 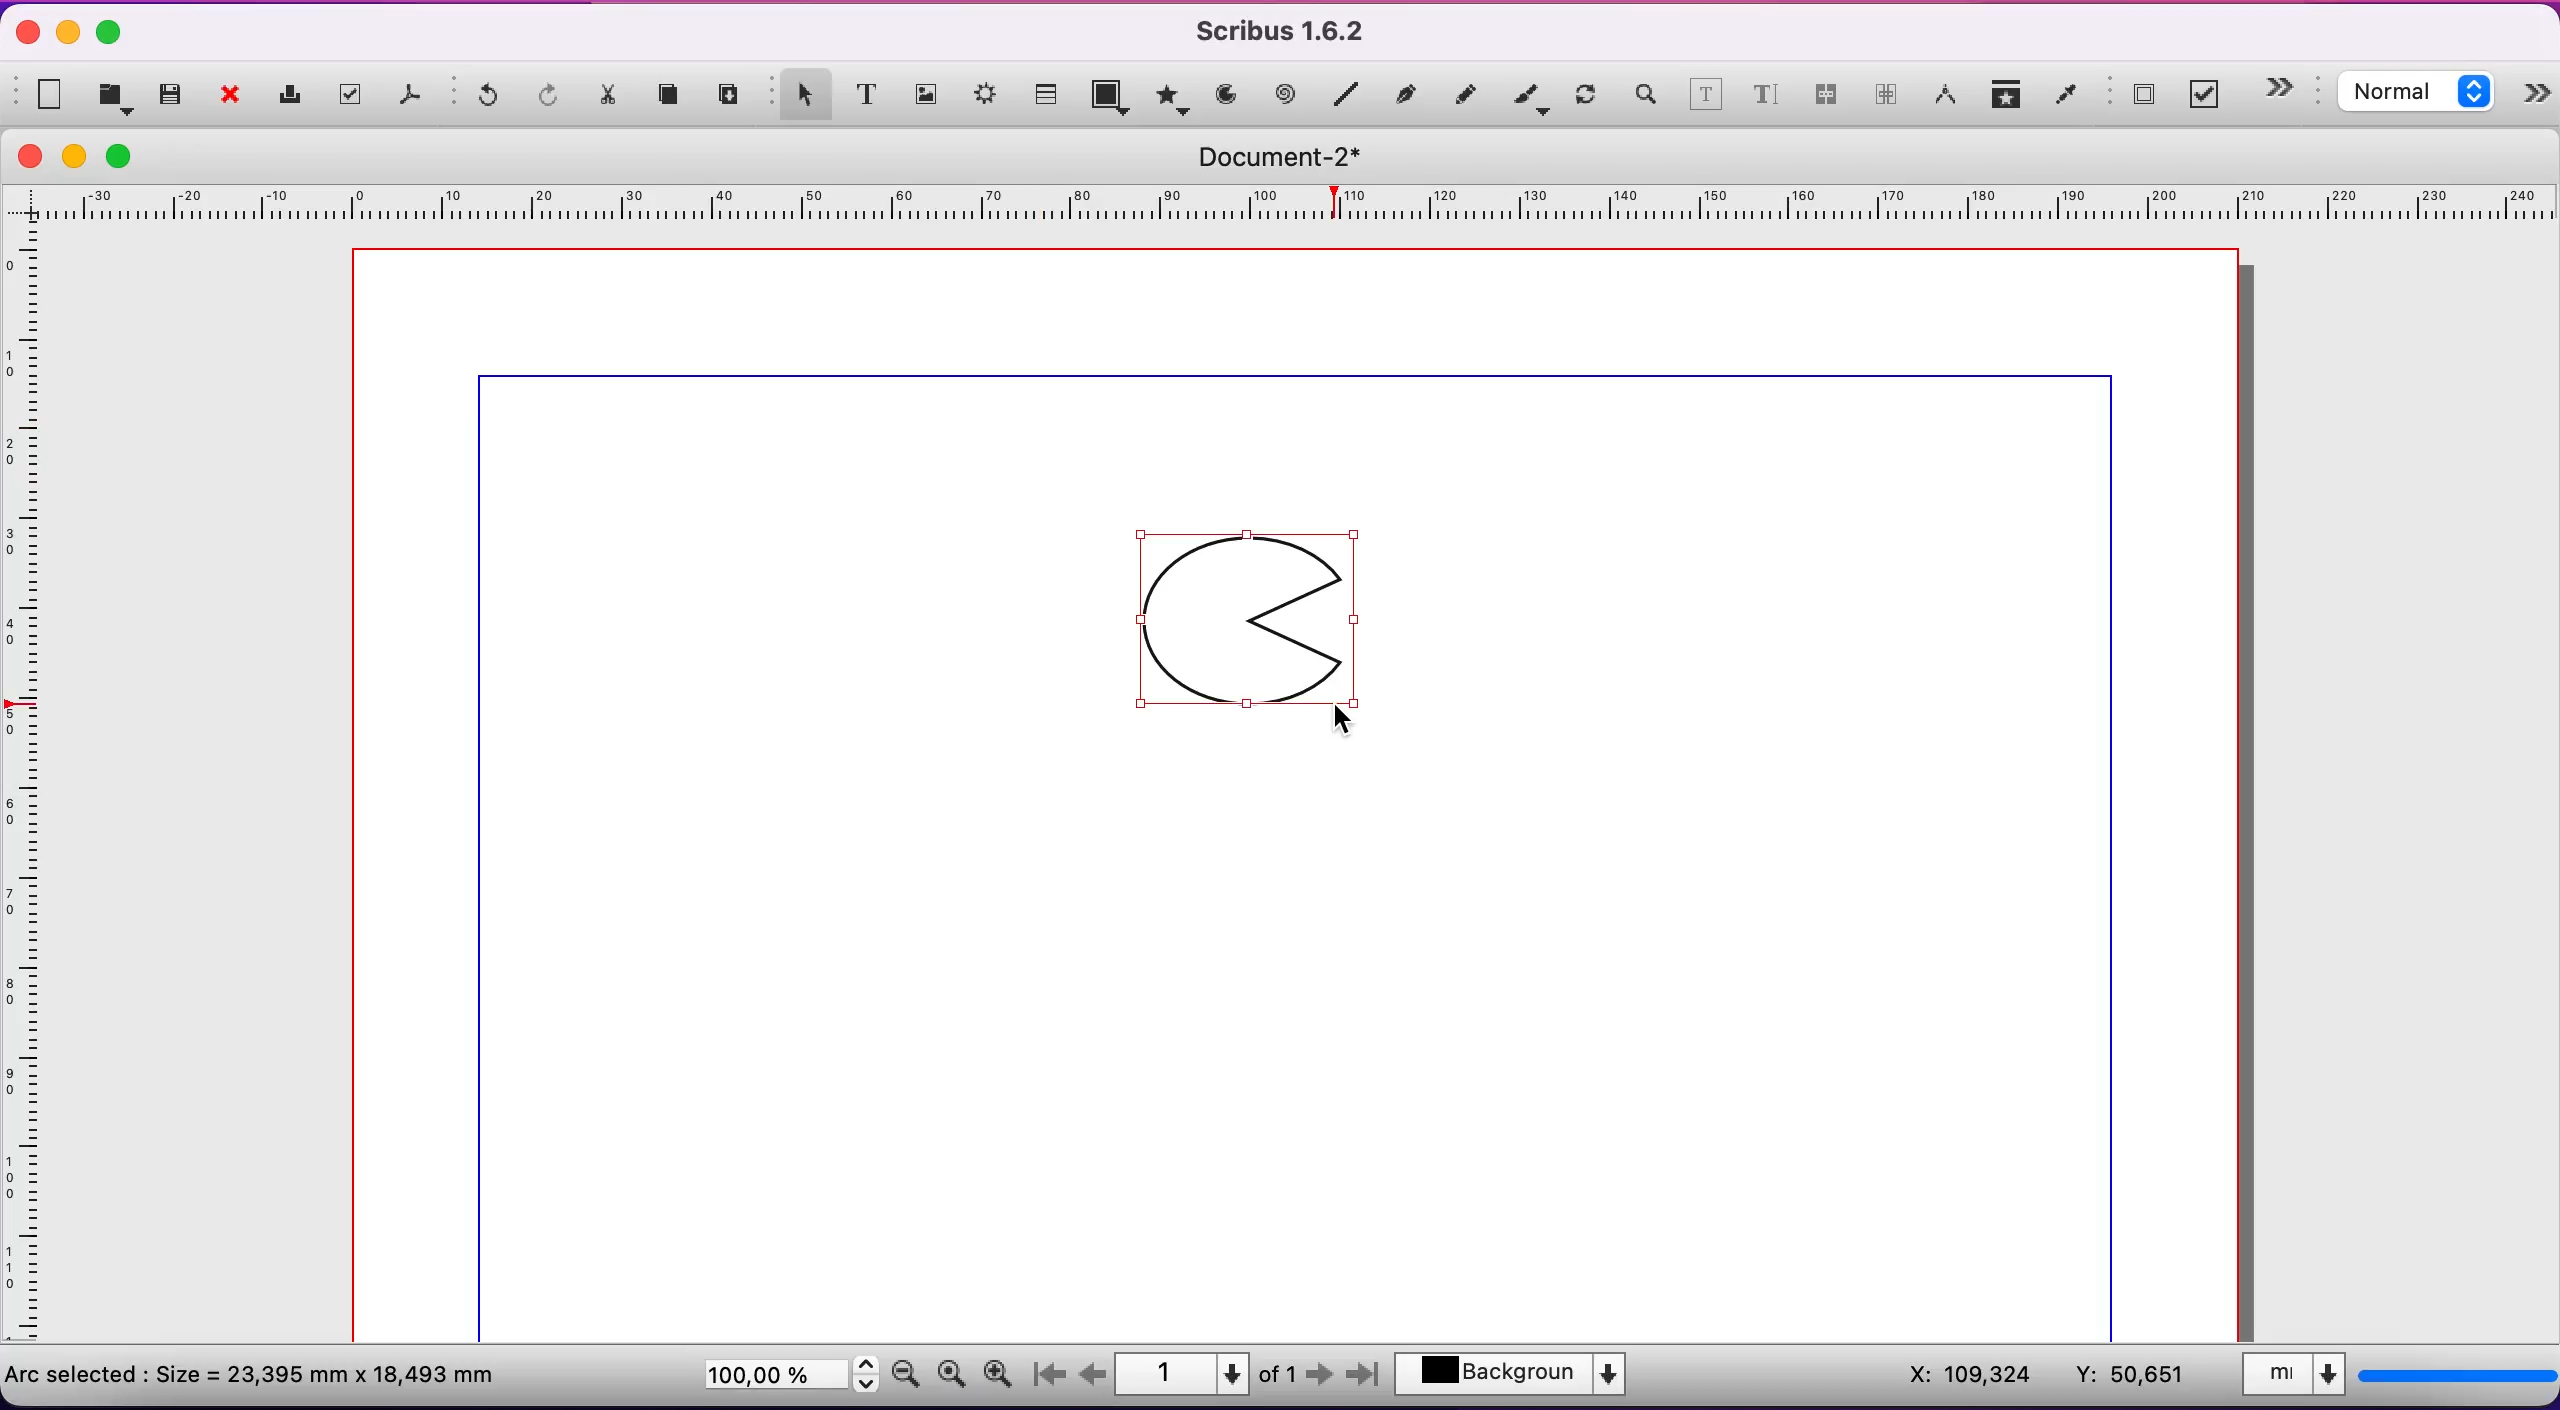 What do you see at coordinates (927, 91) in the screenshot?
I see `image frame` at bounding box center [927, 91].